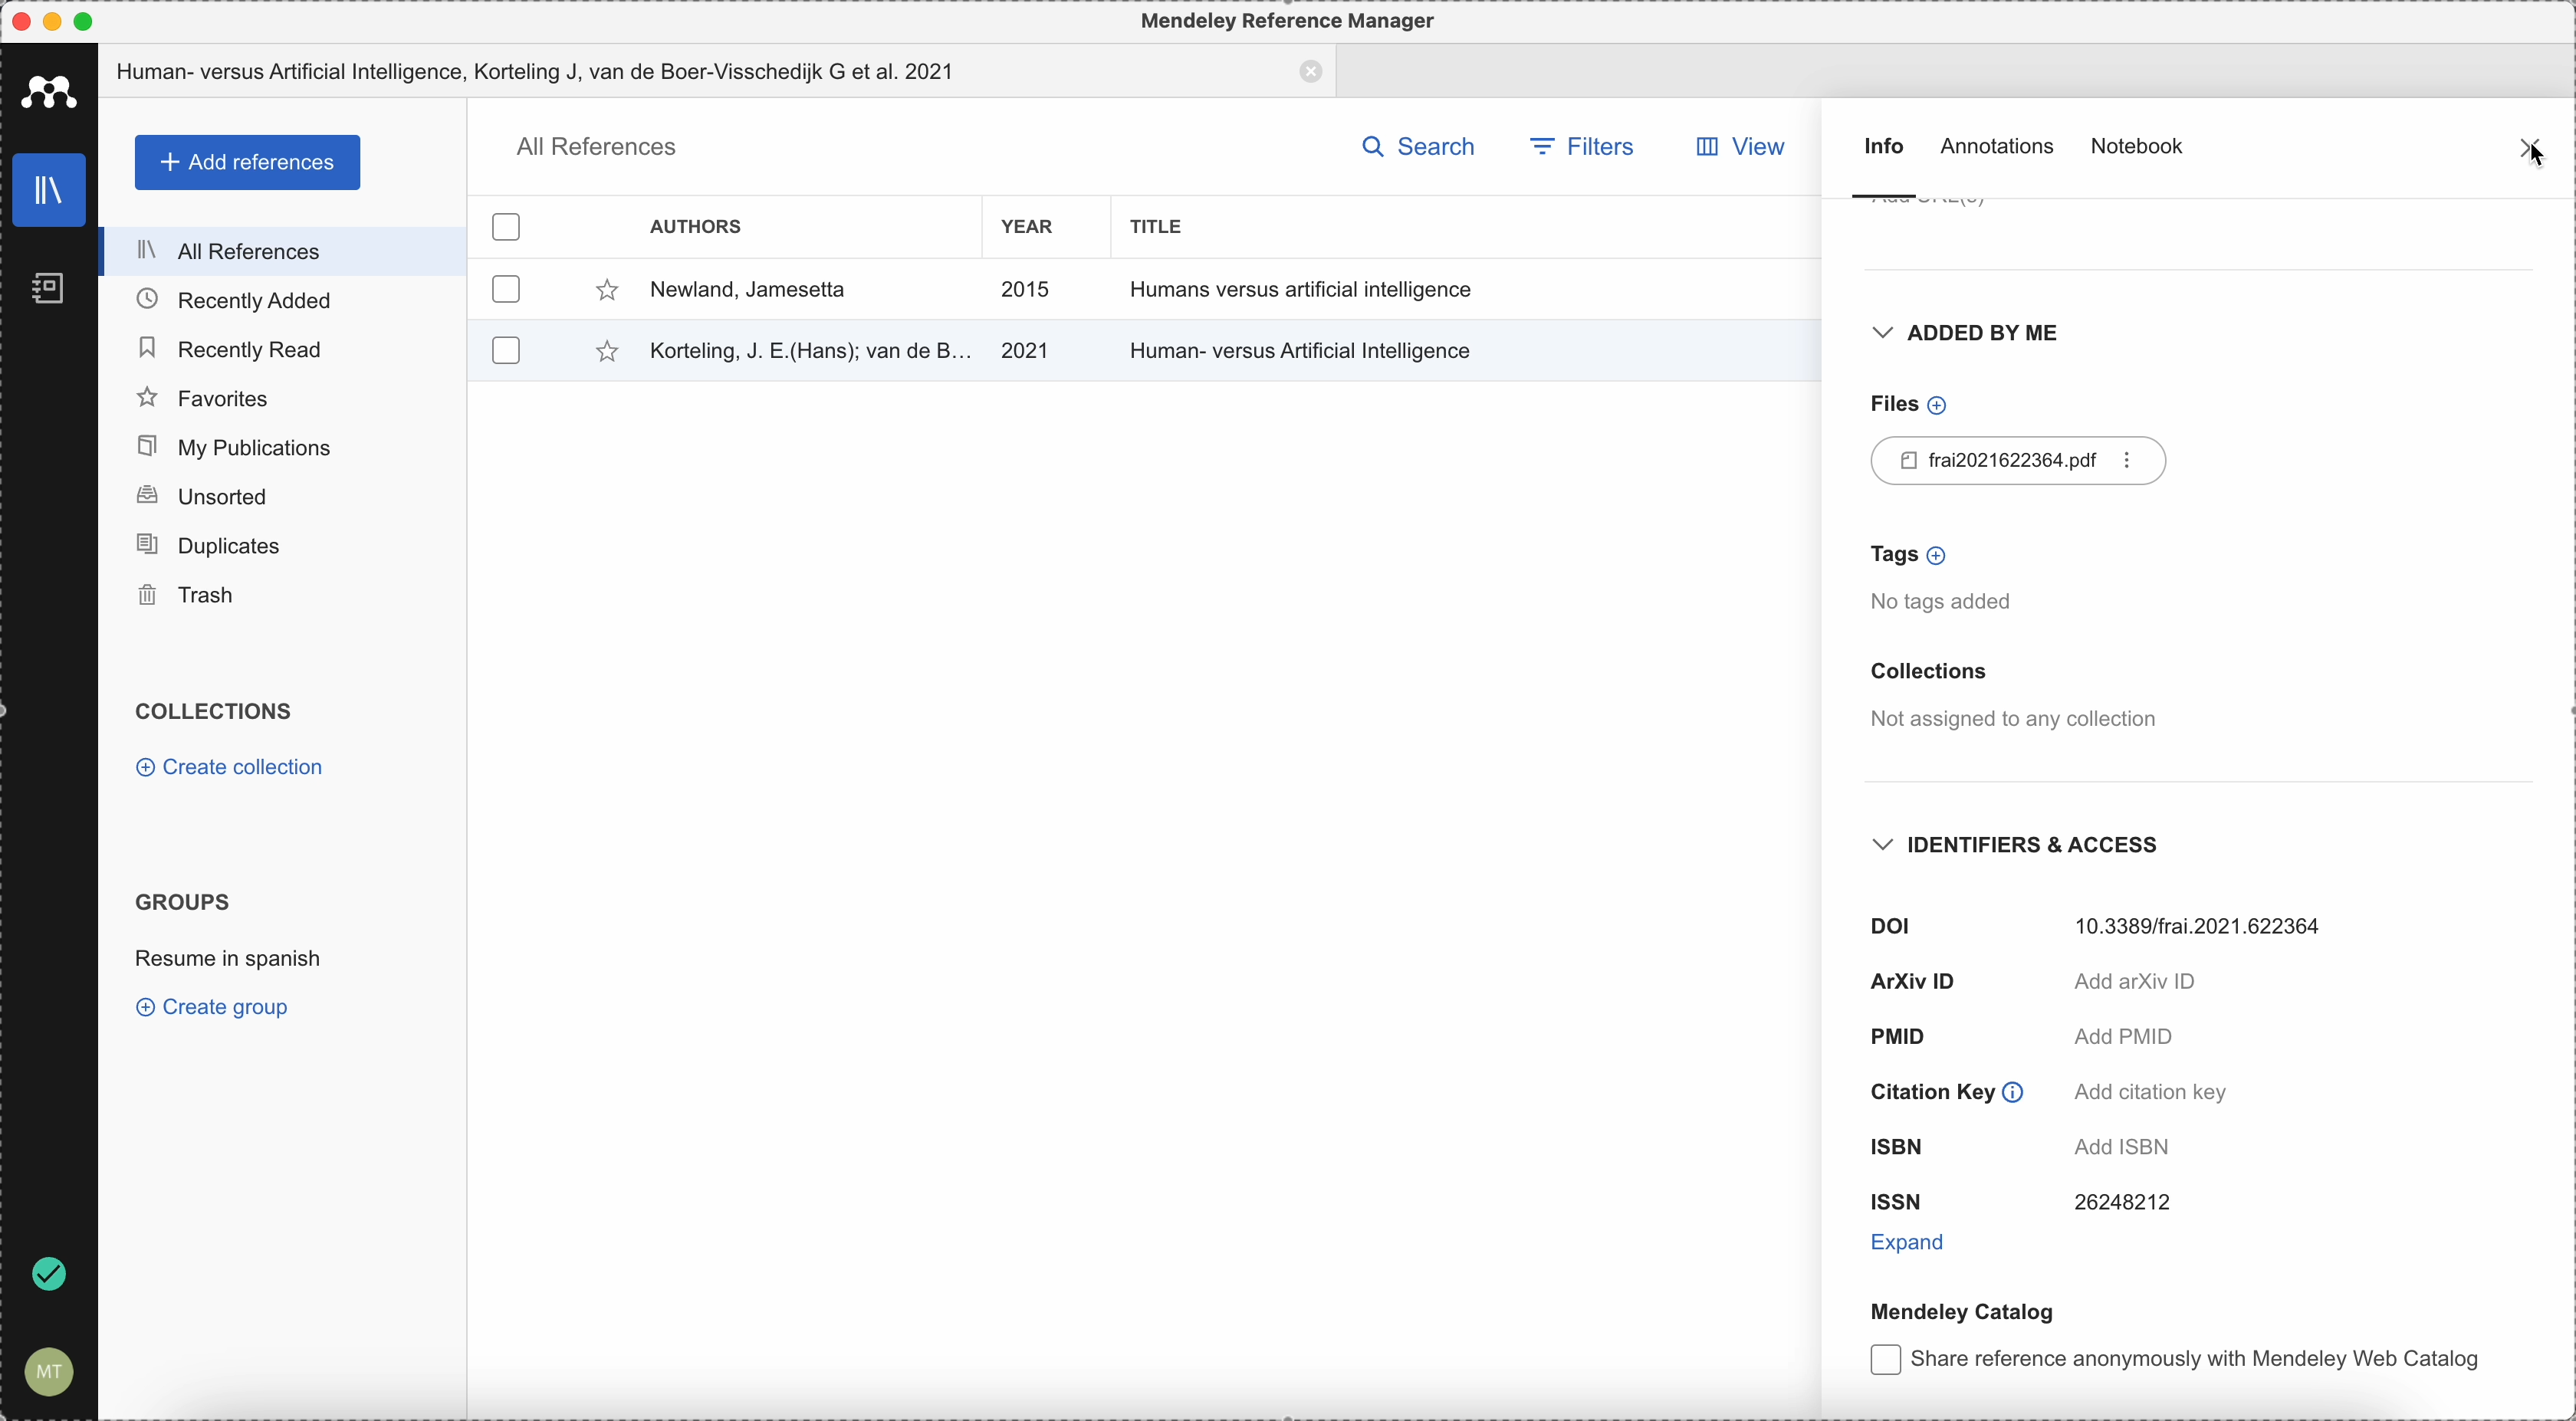 This screenshot has width=2576, height=1421. Describe the element at coordinates (1960, 1311) in the screenshot. I see `mendeley catalog` at that location.